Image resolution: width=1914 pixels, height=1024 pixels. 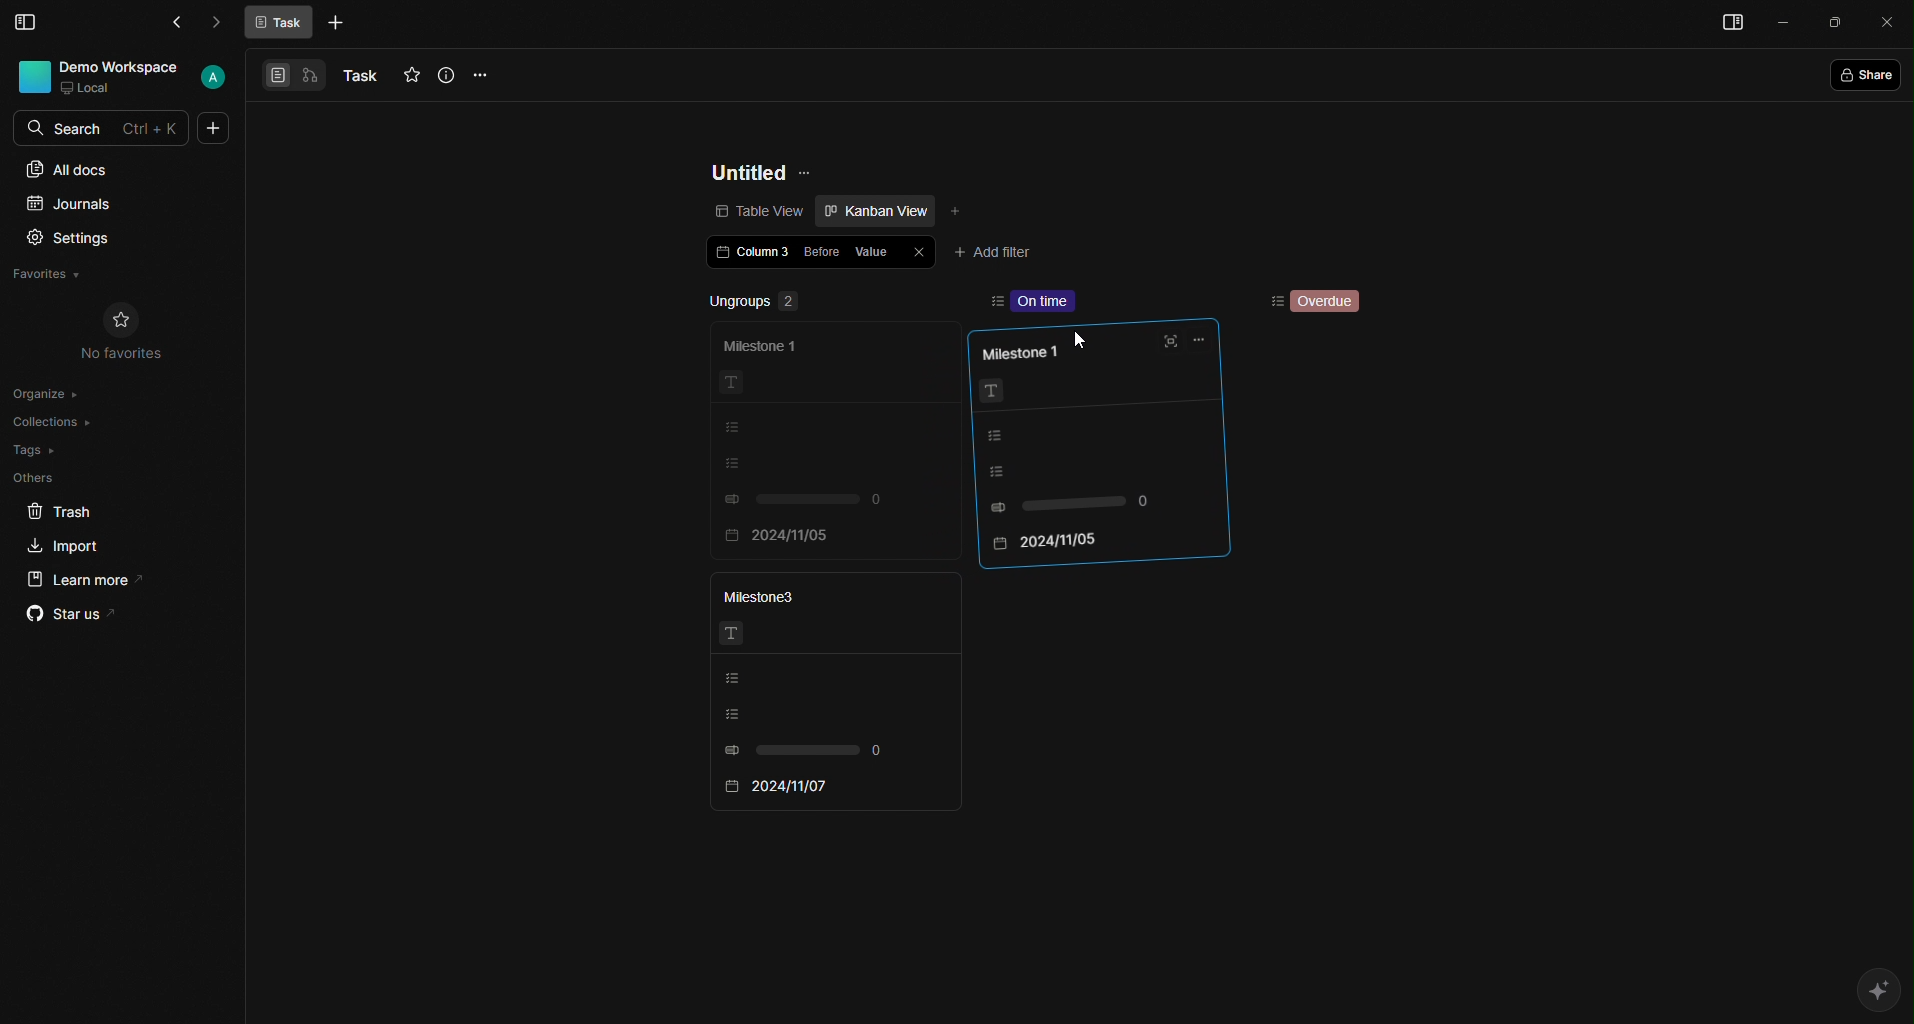 What do you see at coordinates (183, 21) in the screenshot?
I see `Back` at bounding box center [183, 21].